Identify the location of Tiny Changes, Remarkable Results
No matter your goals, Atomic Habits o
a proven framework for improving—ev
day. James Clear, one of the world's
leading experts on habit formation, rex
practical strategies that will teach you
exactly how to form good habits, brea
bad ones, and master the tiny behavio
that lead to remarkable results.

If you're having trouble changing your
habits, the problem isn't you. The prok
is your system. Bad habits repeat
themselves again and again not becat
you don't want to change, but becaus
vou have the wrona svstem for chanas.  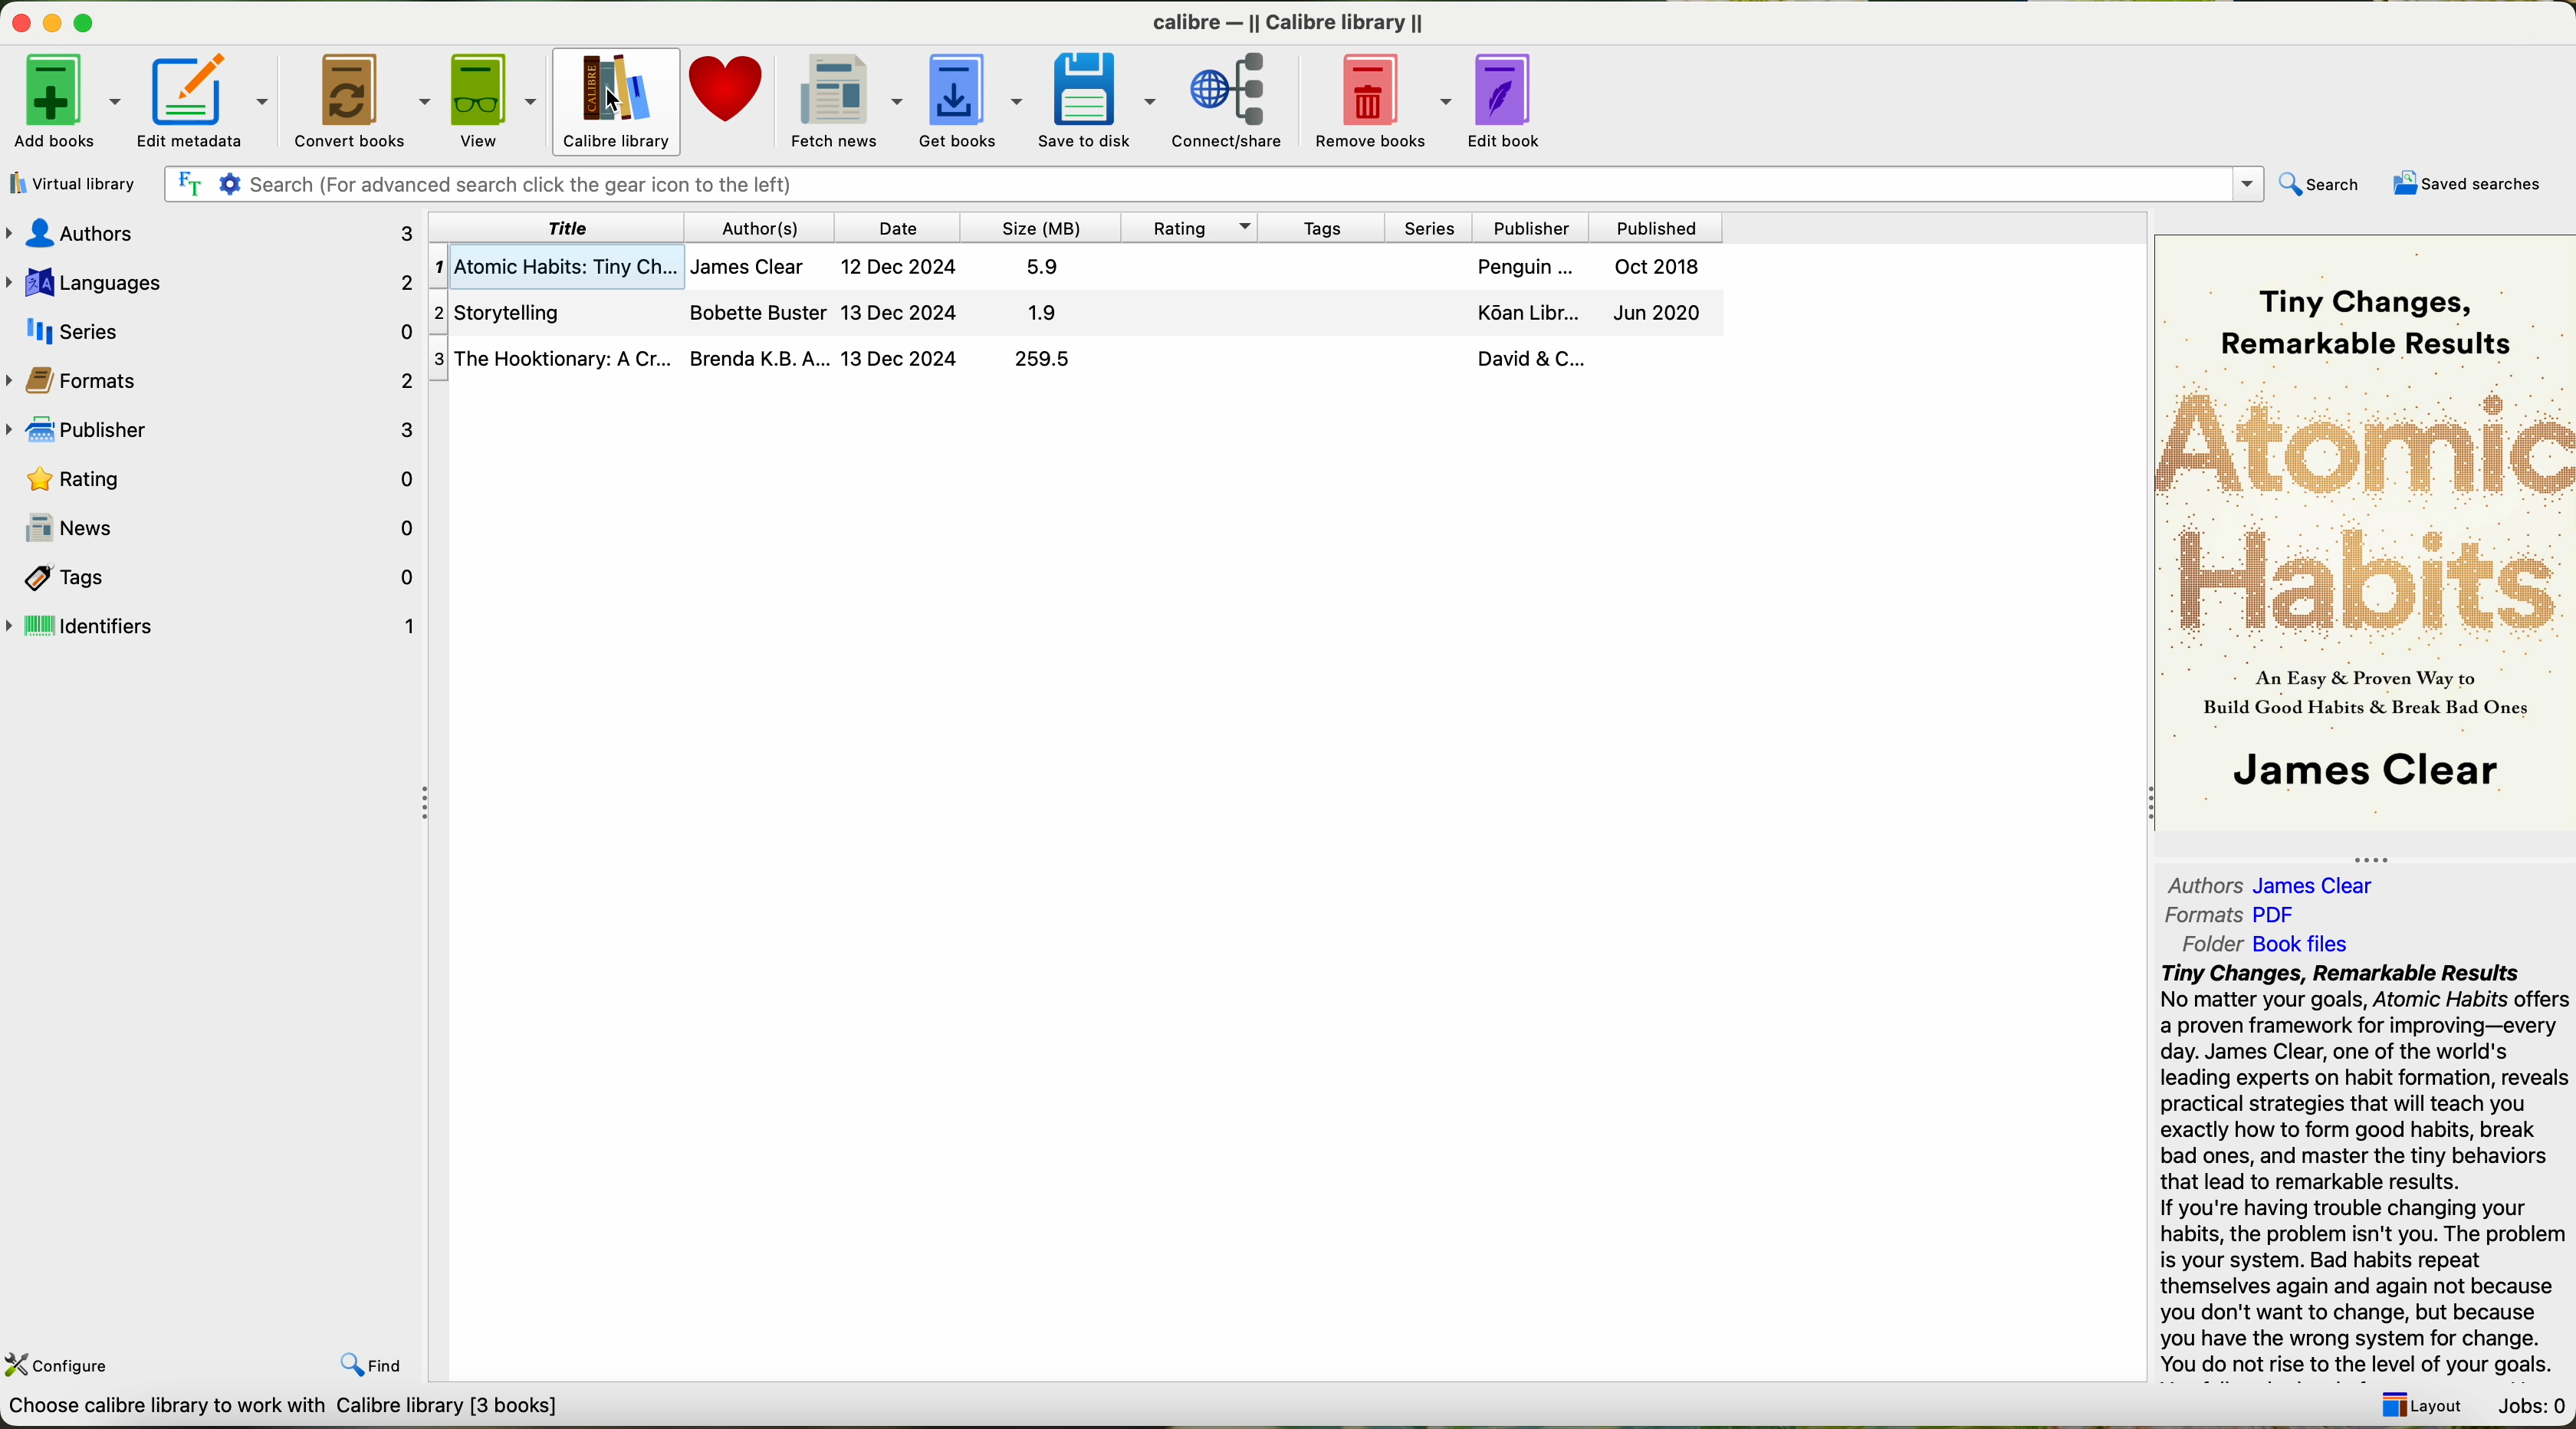
(2362, 1166).